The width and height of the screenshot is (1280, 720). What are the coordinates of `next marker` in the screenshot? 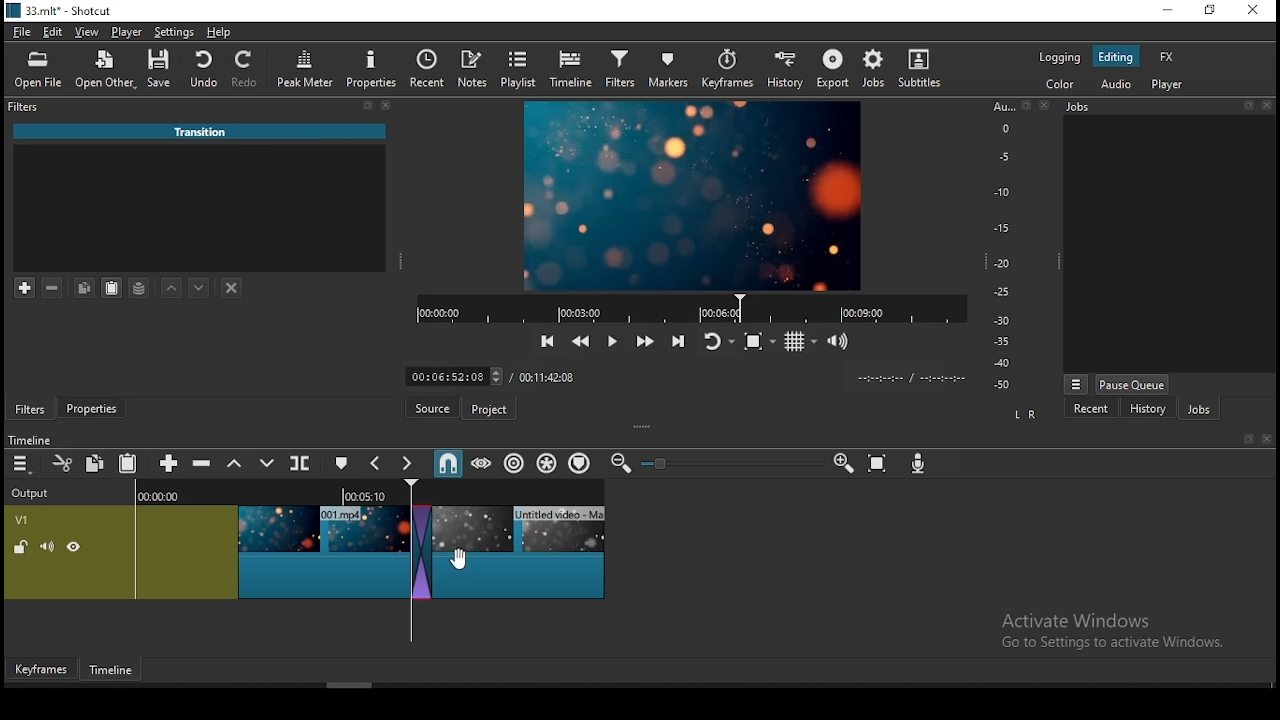 It's located at (410, 463).